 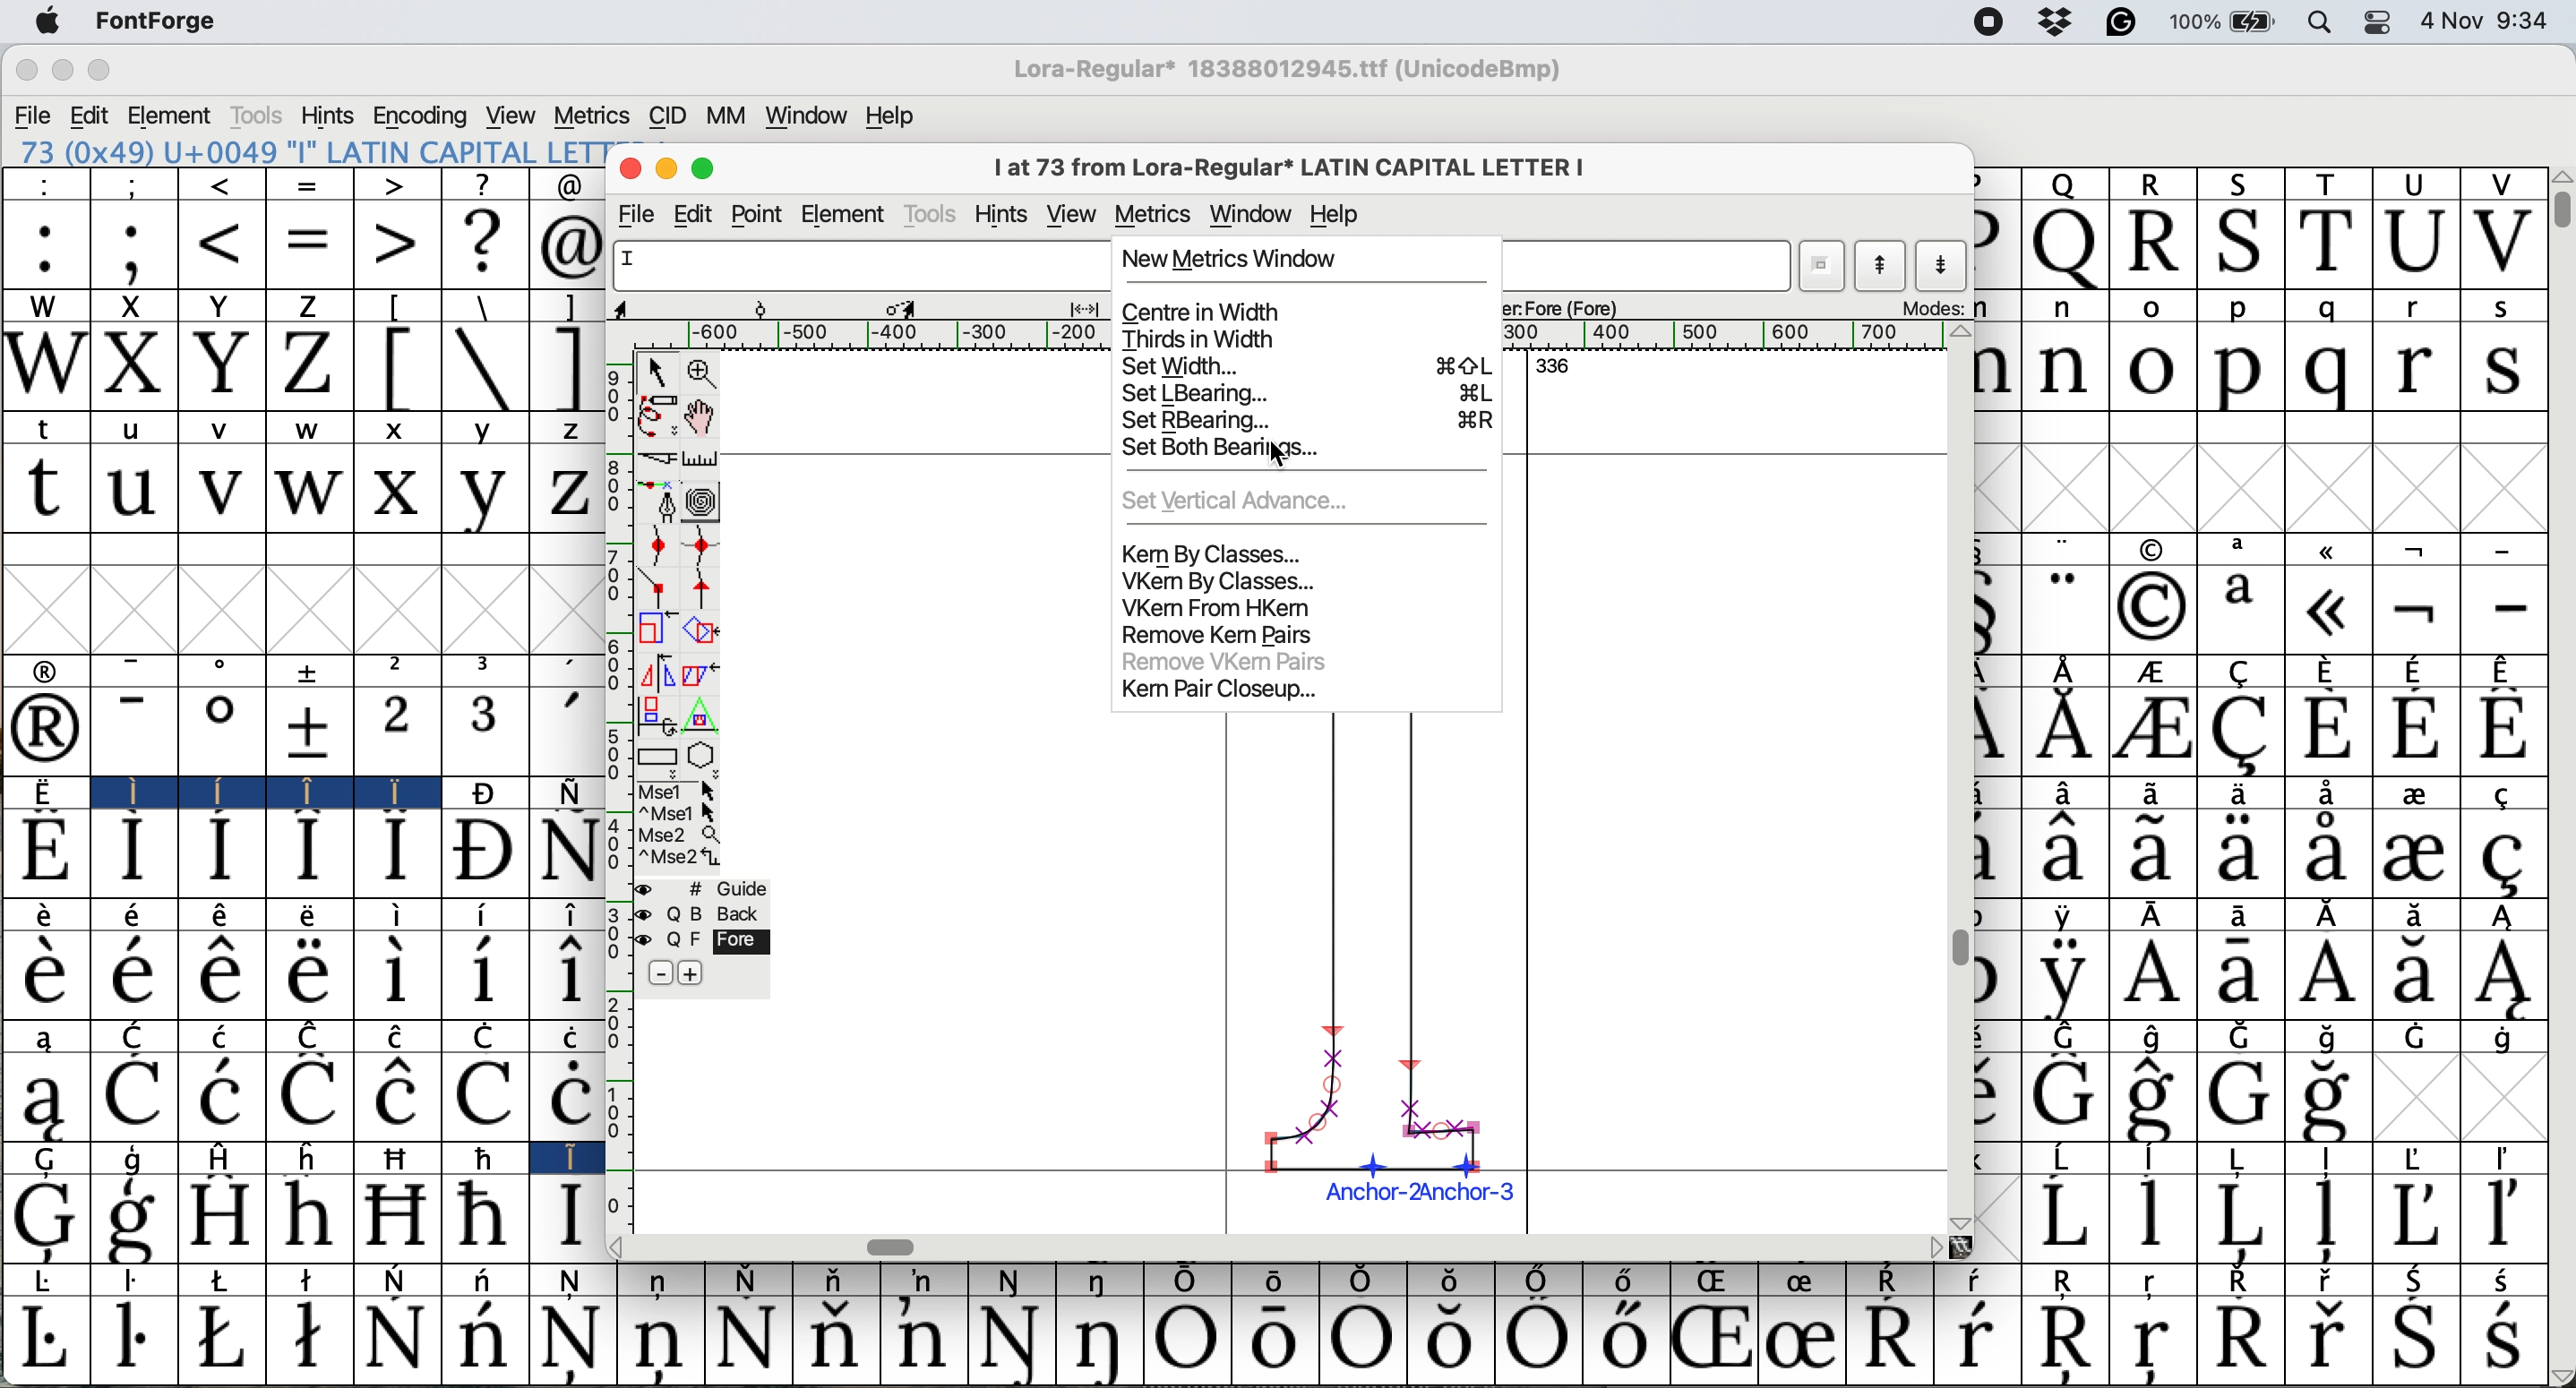 I want to click on Symbol, so click(x=492, y=1035).